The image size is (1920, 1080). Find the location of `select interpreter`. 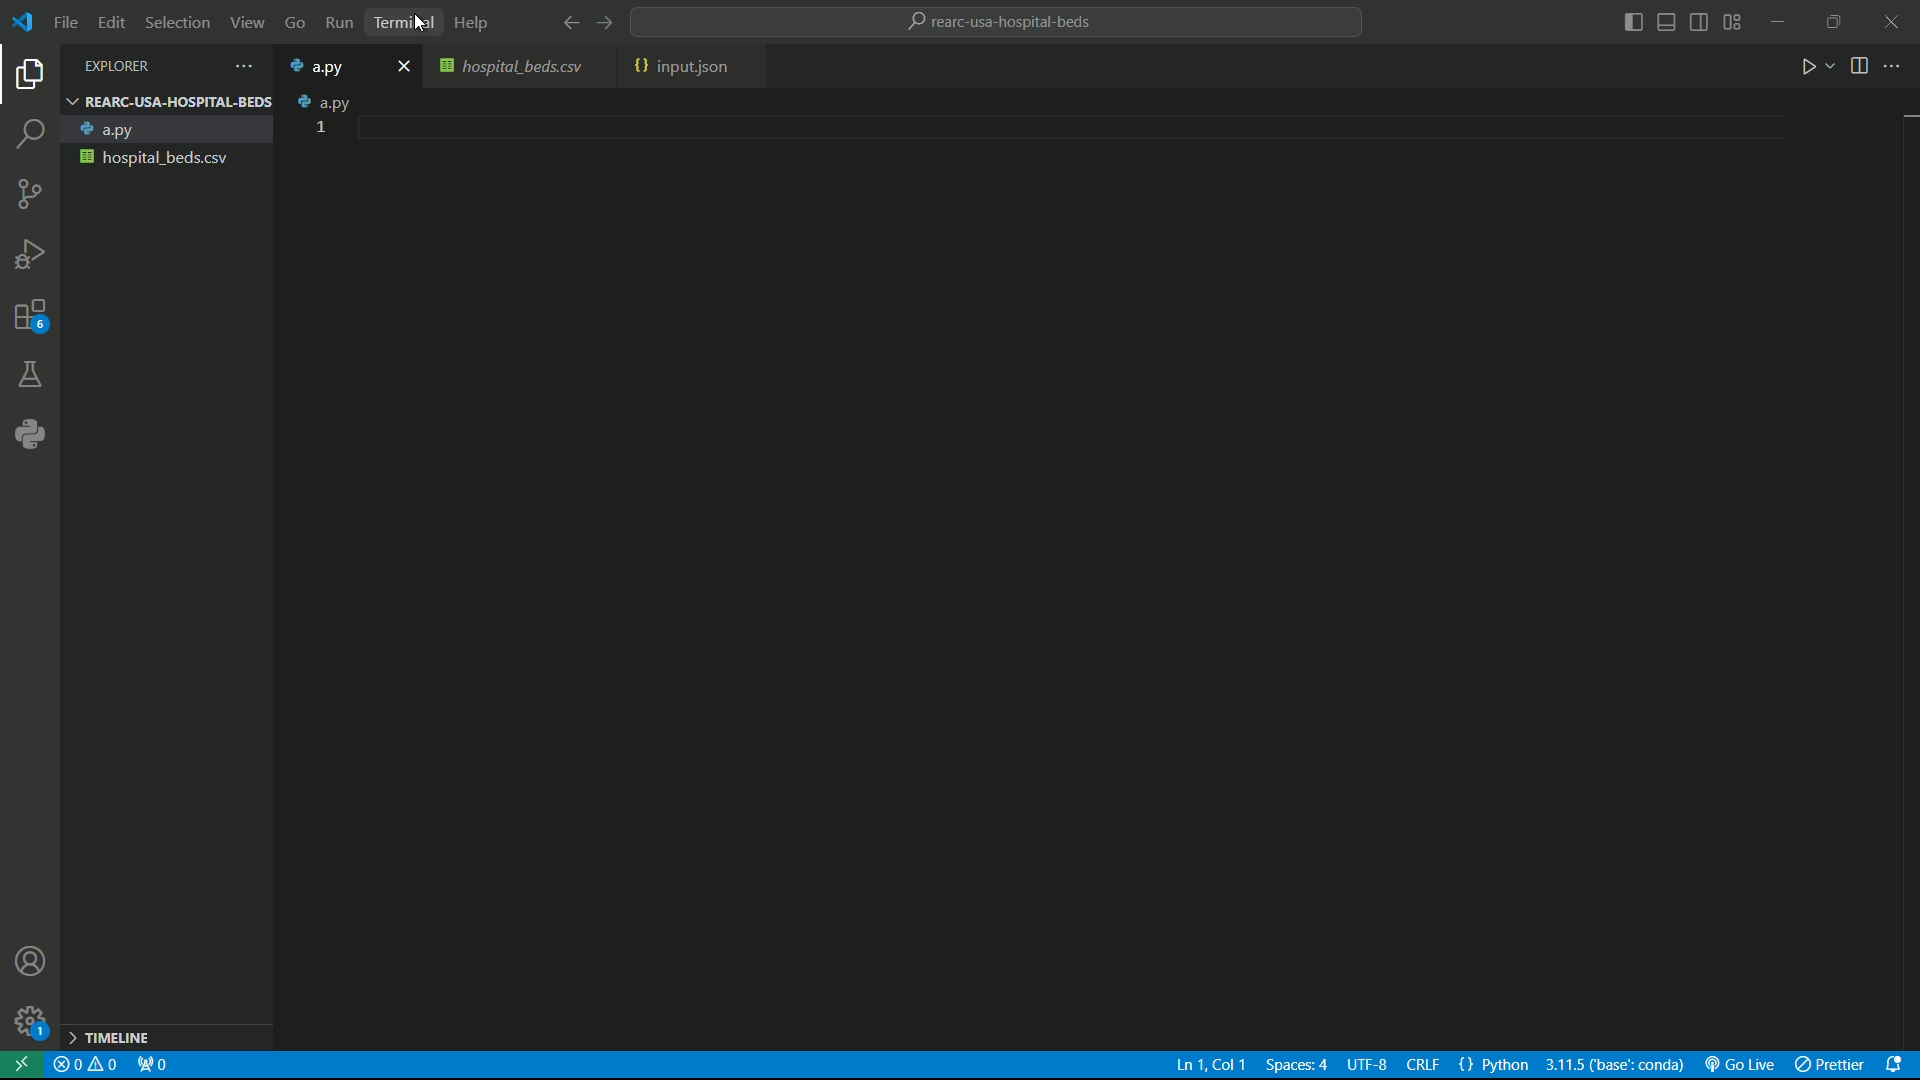

select interpreter is located at coordinates (1617, 1066).